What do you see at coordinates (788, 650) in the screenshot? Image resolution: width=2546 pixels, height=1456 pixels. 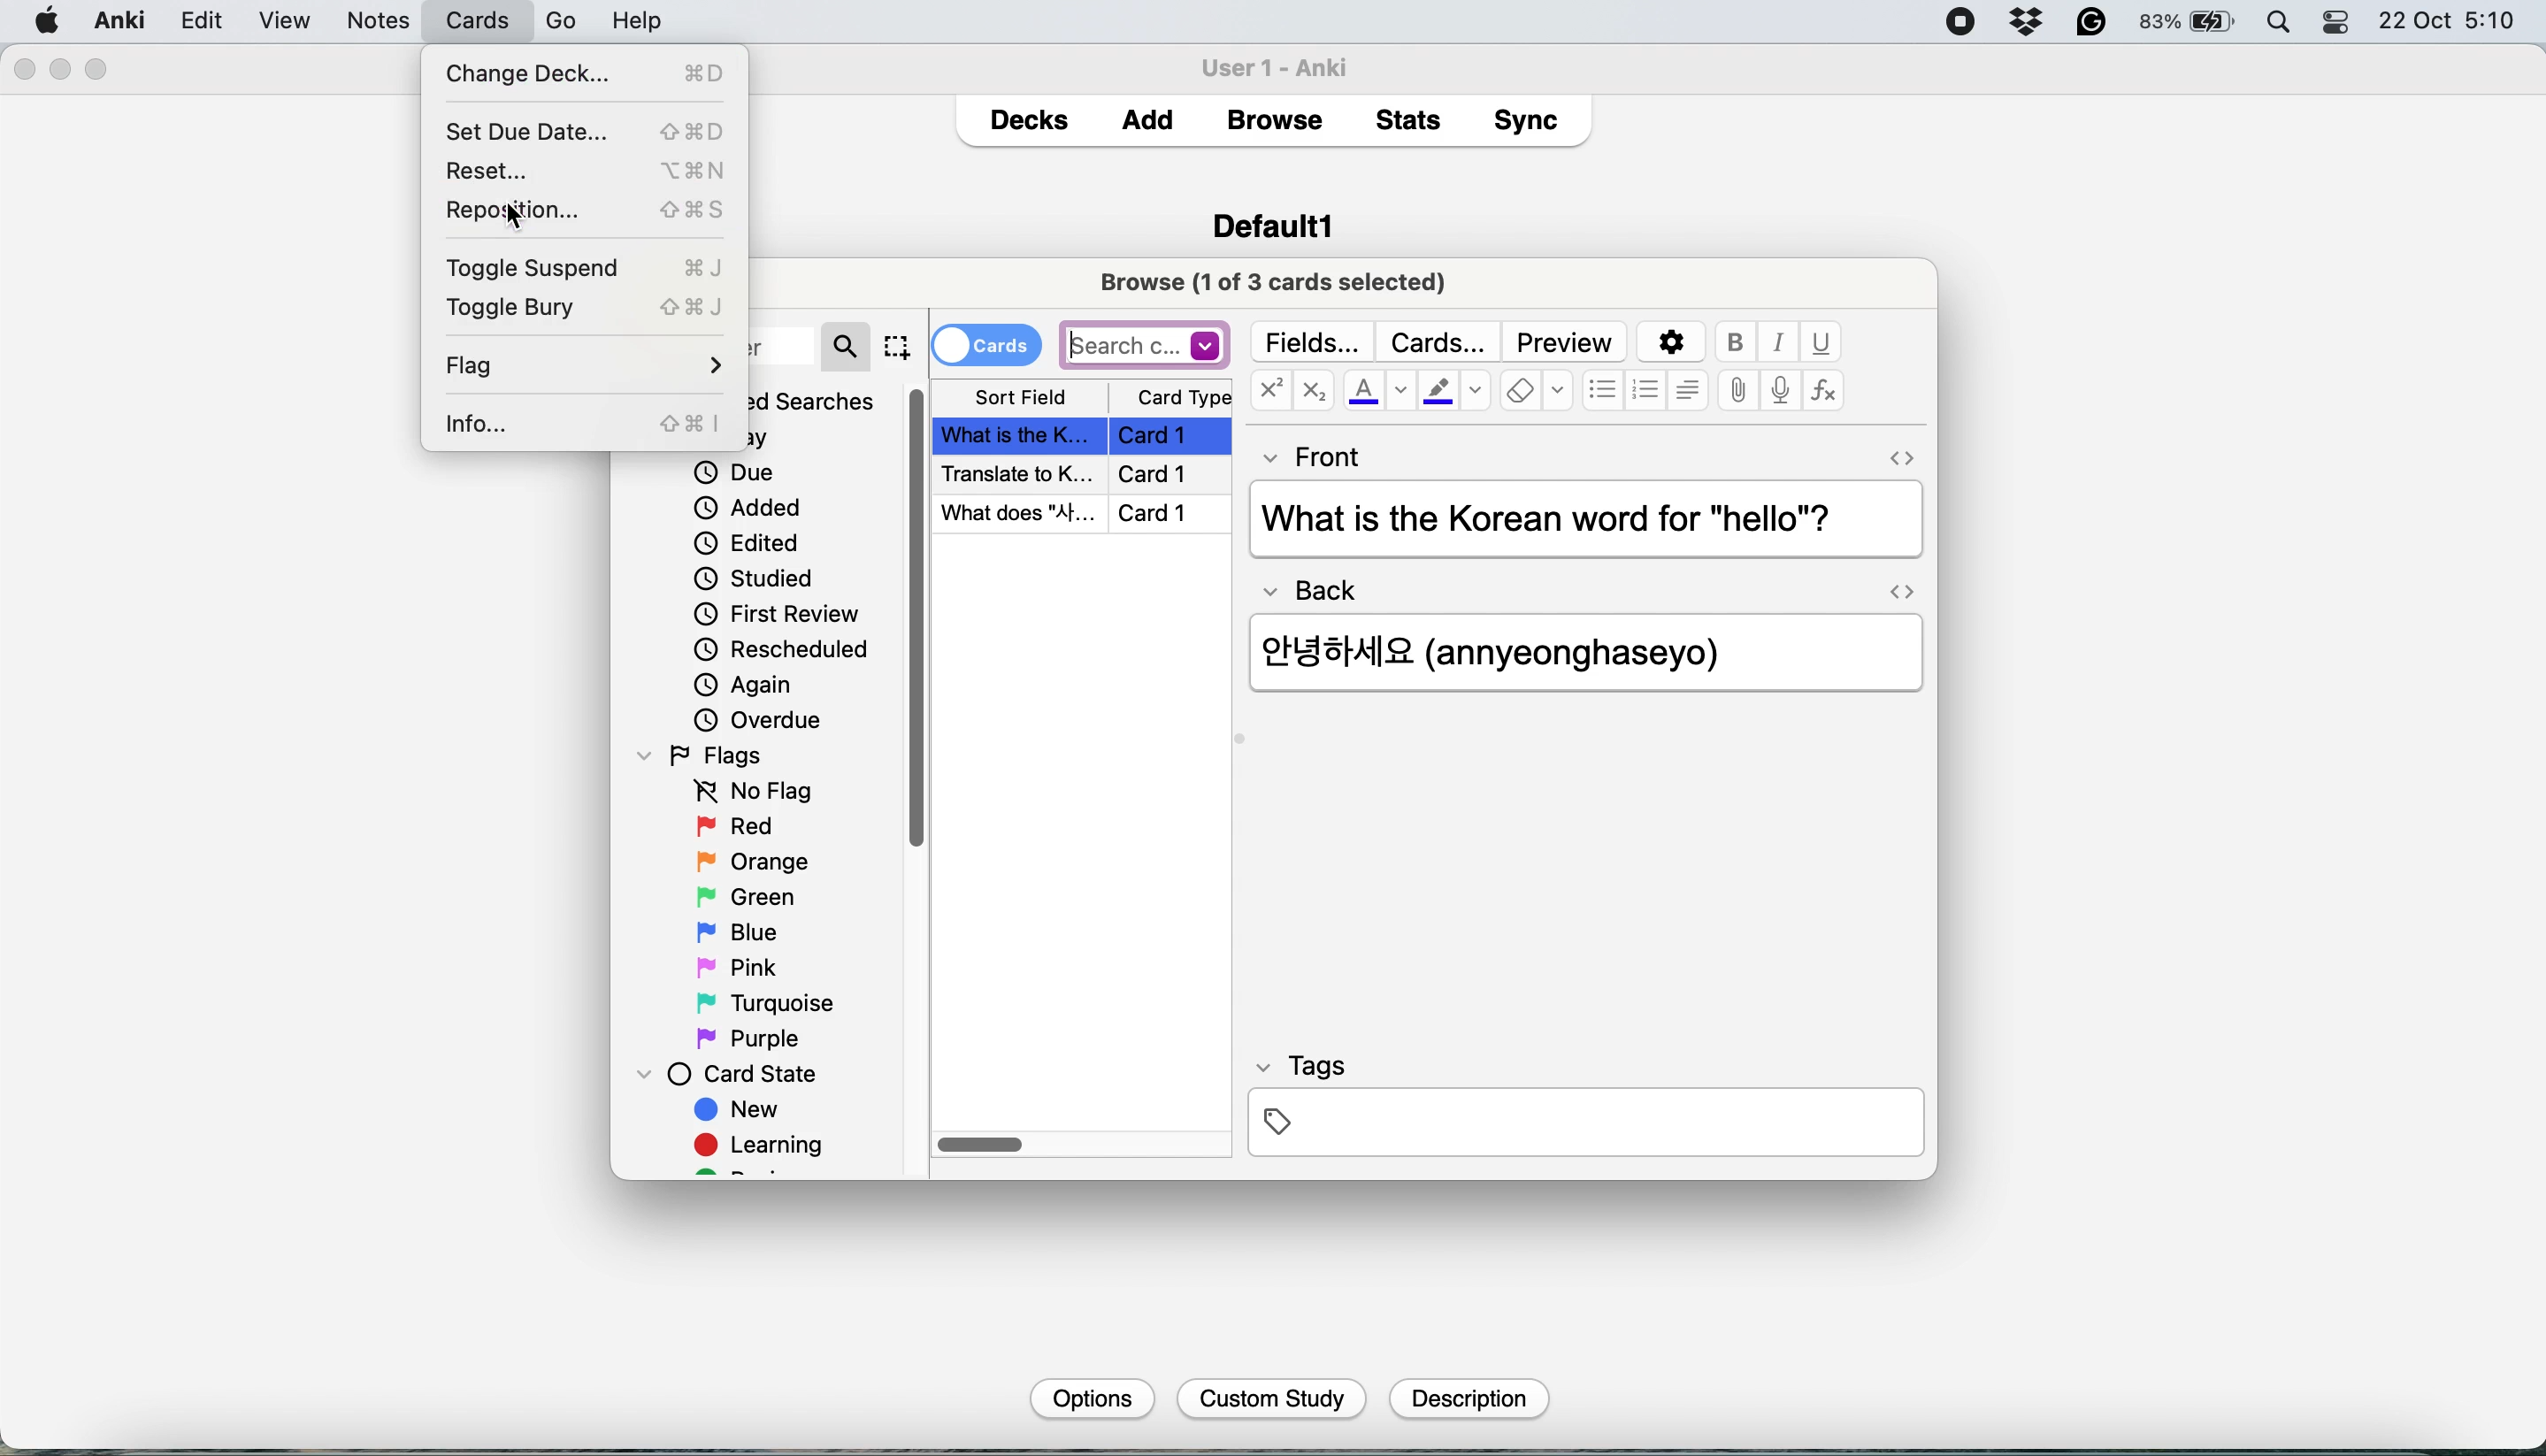 I see `resheduled` at bounding box center [788, 650].